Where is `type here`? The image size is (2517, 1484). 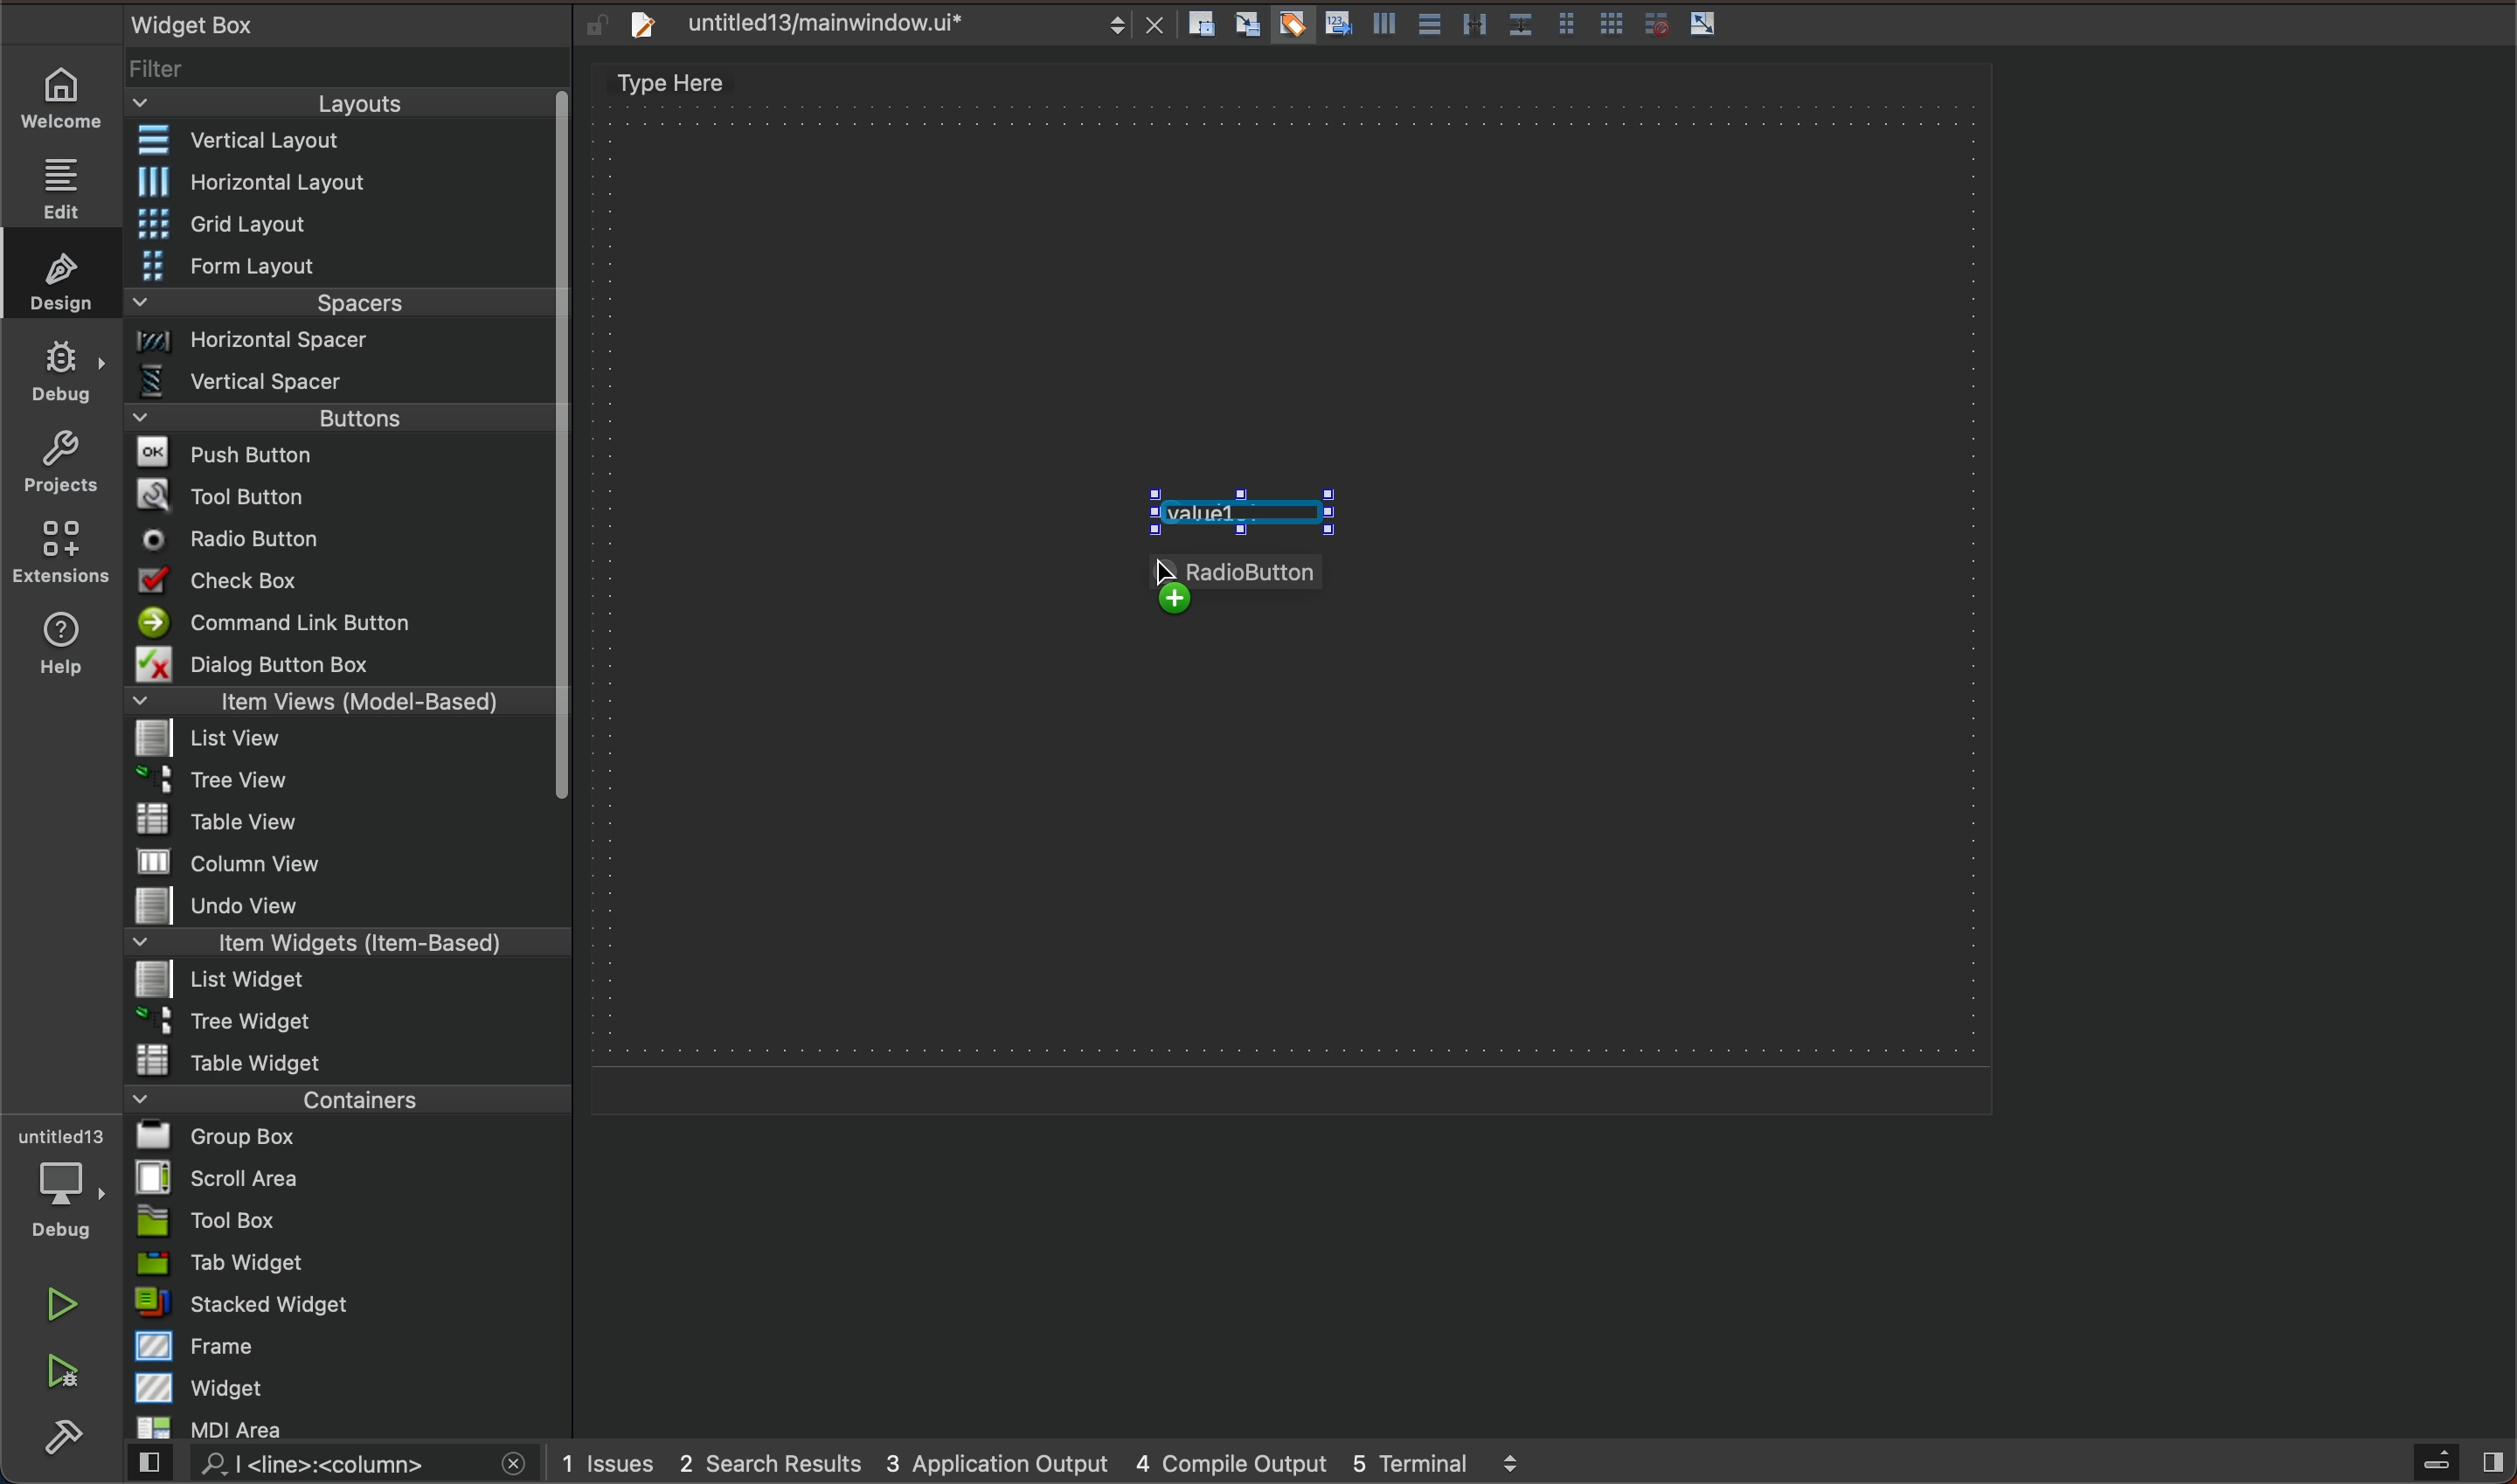
type here is located at coordinates (693, 86).